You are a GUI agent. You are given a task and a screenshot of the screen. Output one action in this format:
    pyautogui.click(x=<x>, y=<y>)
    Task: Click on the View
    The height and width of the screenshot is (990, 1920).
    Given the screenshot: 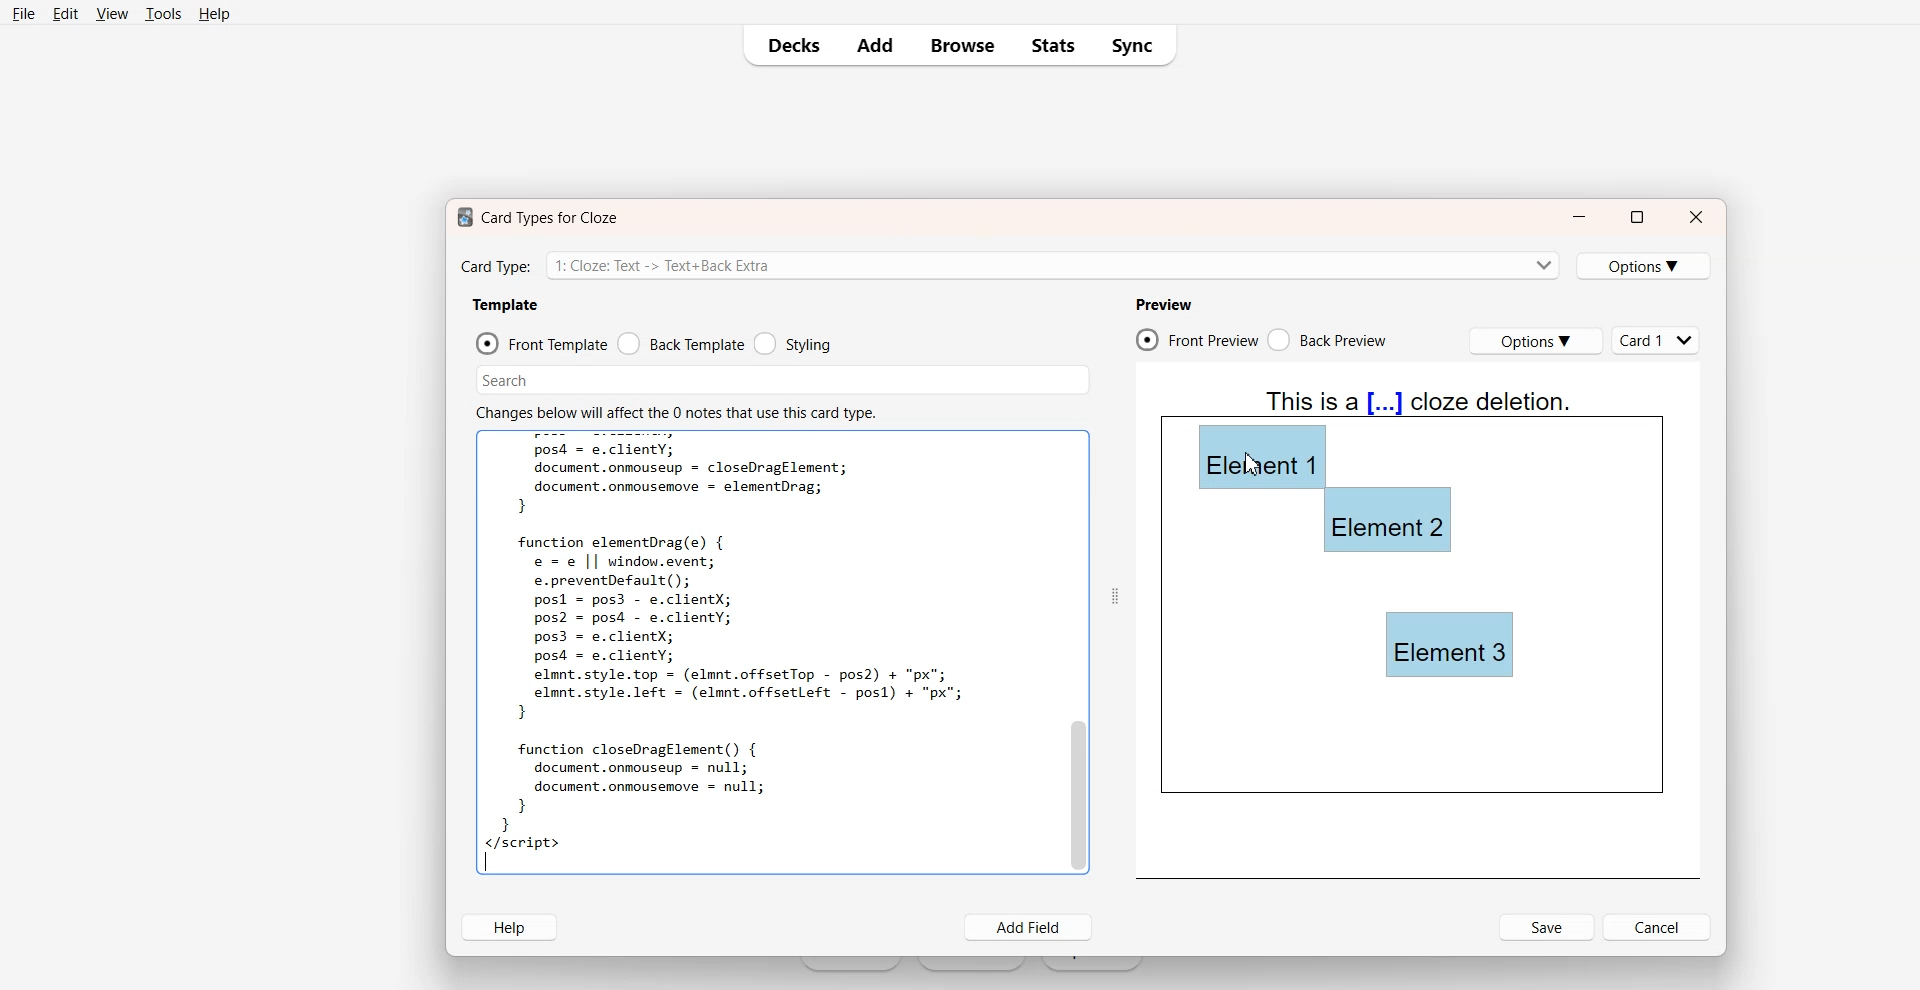 What is the action you would take?
    pyautogui.click(x=111, y=13)
    